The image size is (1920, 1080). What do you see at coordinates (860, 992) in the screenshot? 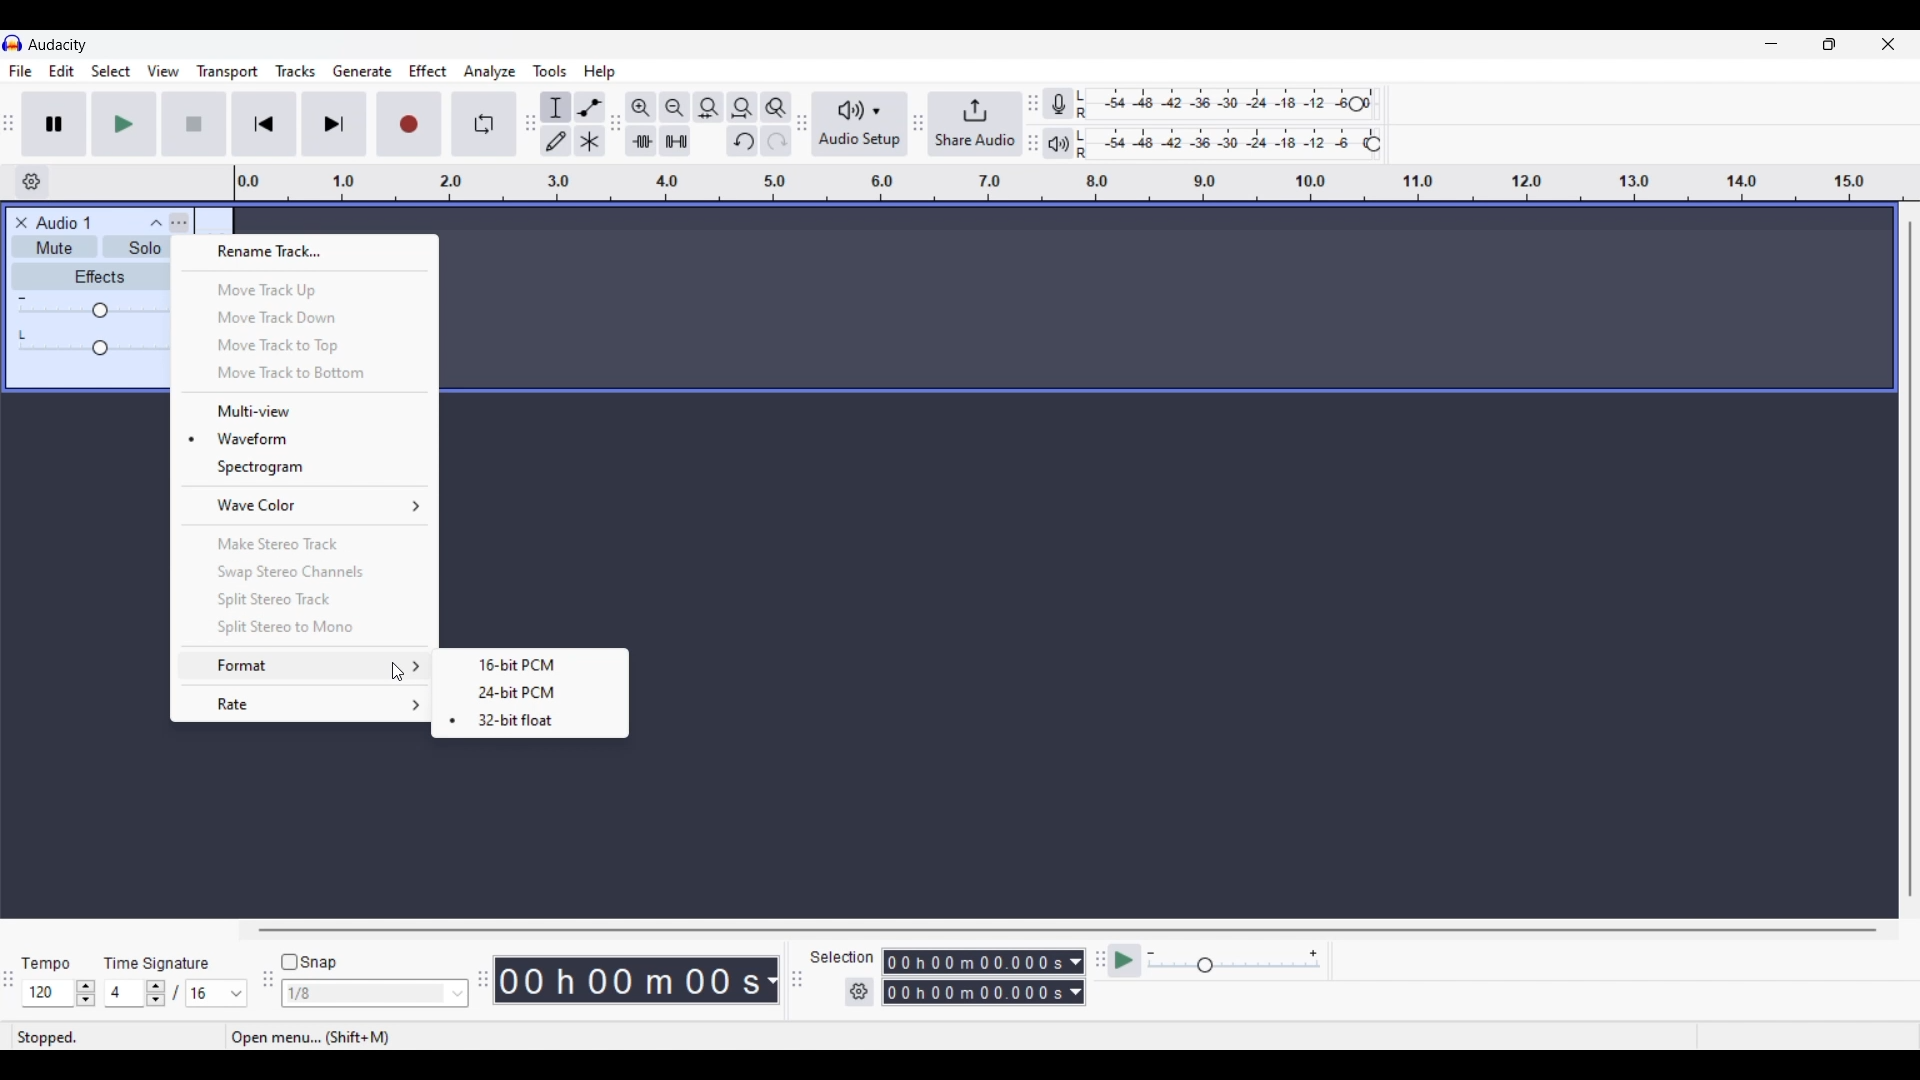
I see `Selection settings` at bounding box center [860, 992].